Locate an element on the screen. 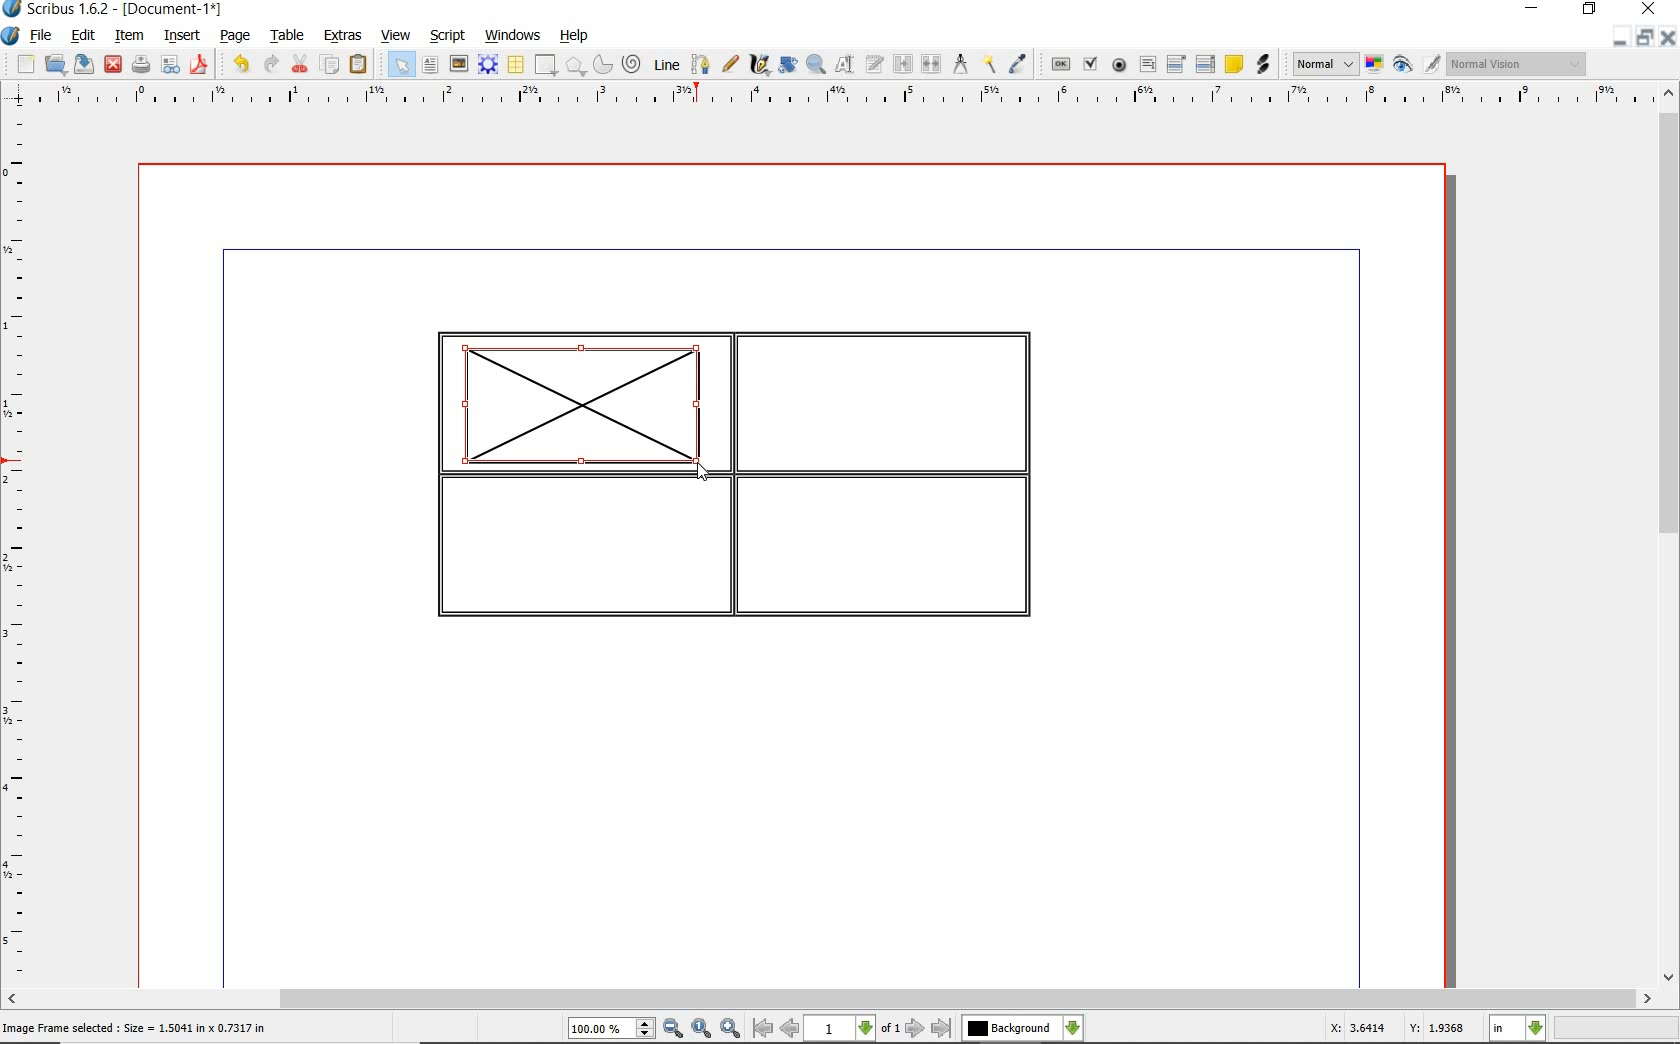  select measurement is located at coordinates (1518, 1028).